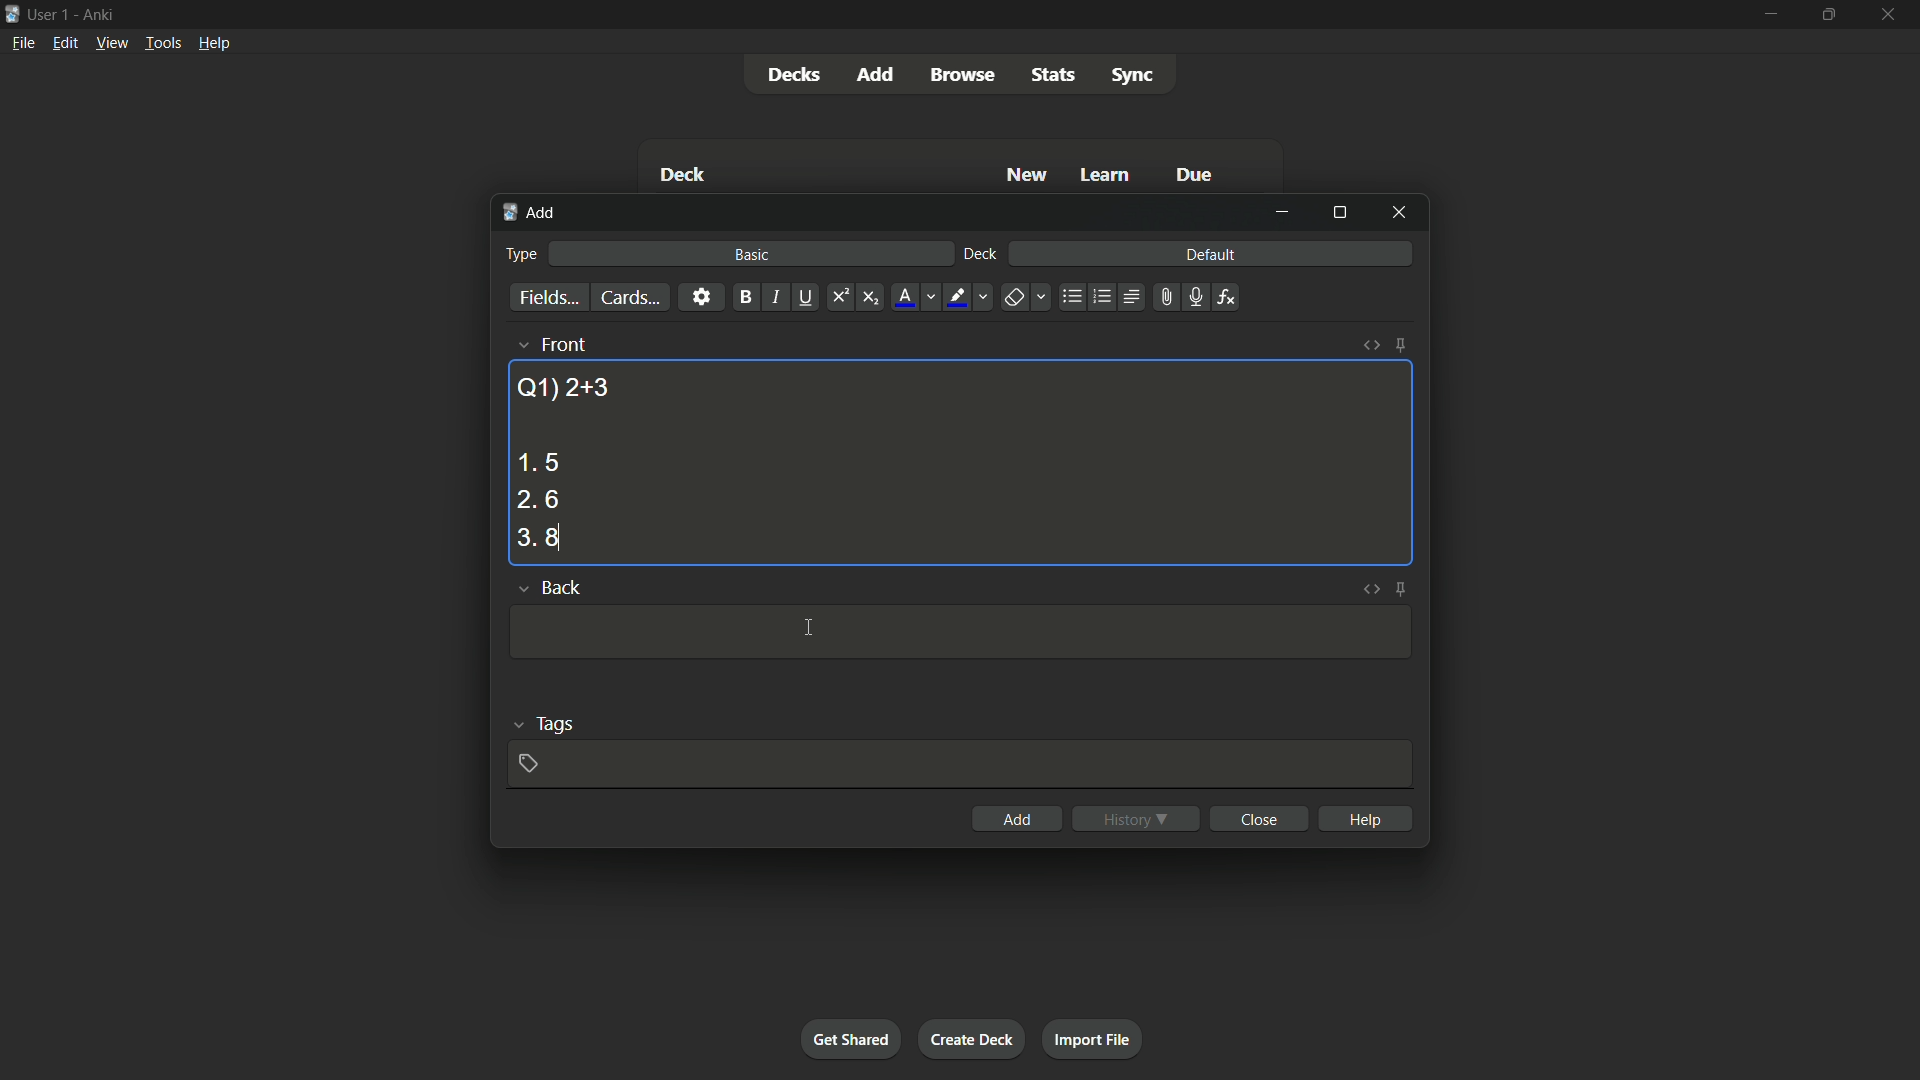 The height and width of the screenshot is (1080, 1920). I want to click on type, so click(519, 254).